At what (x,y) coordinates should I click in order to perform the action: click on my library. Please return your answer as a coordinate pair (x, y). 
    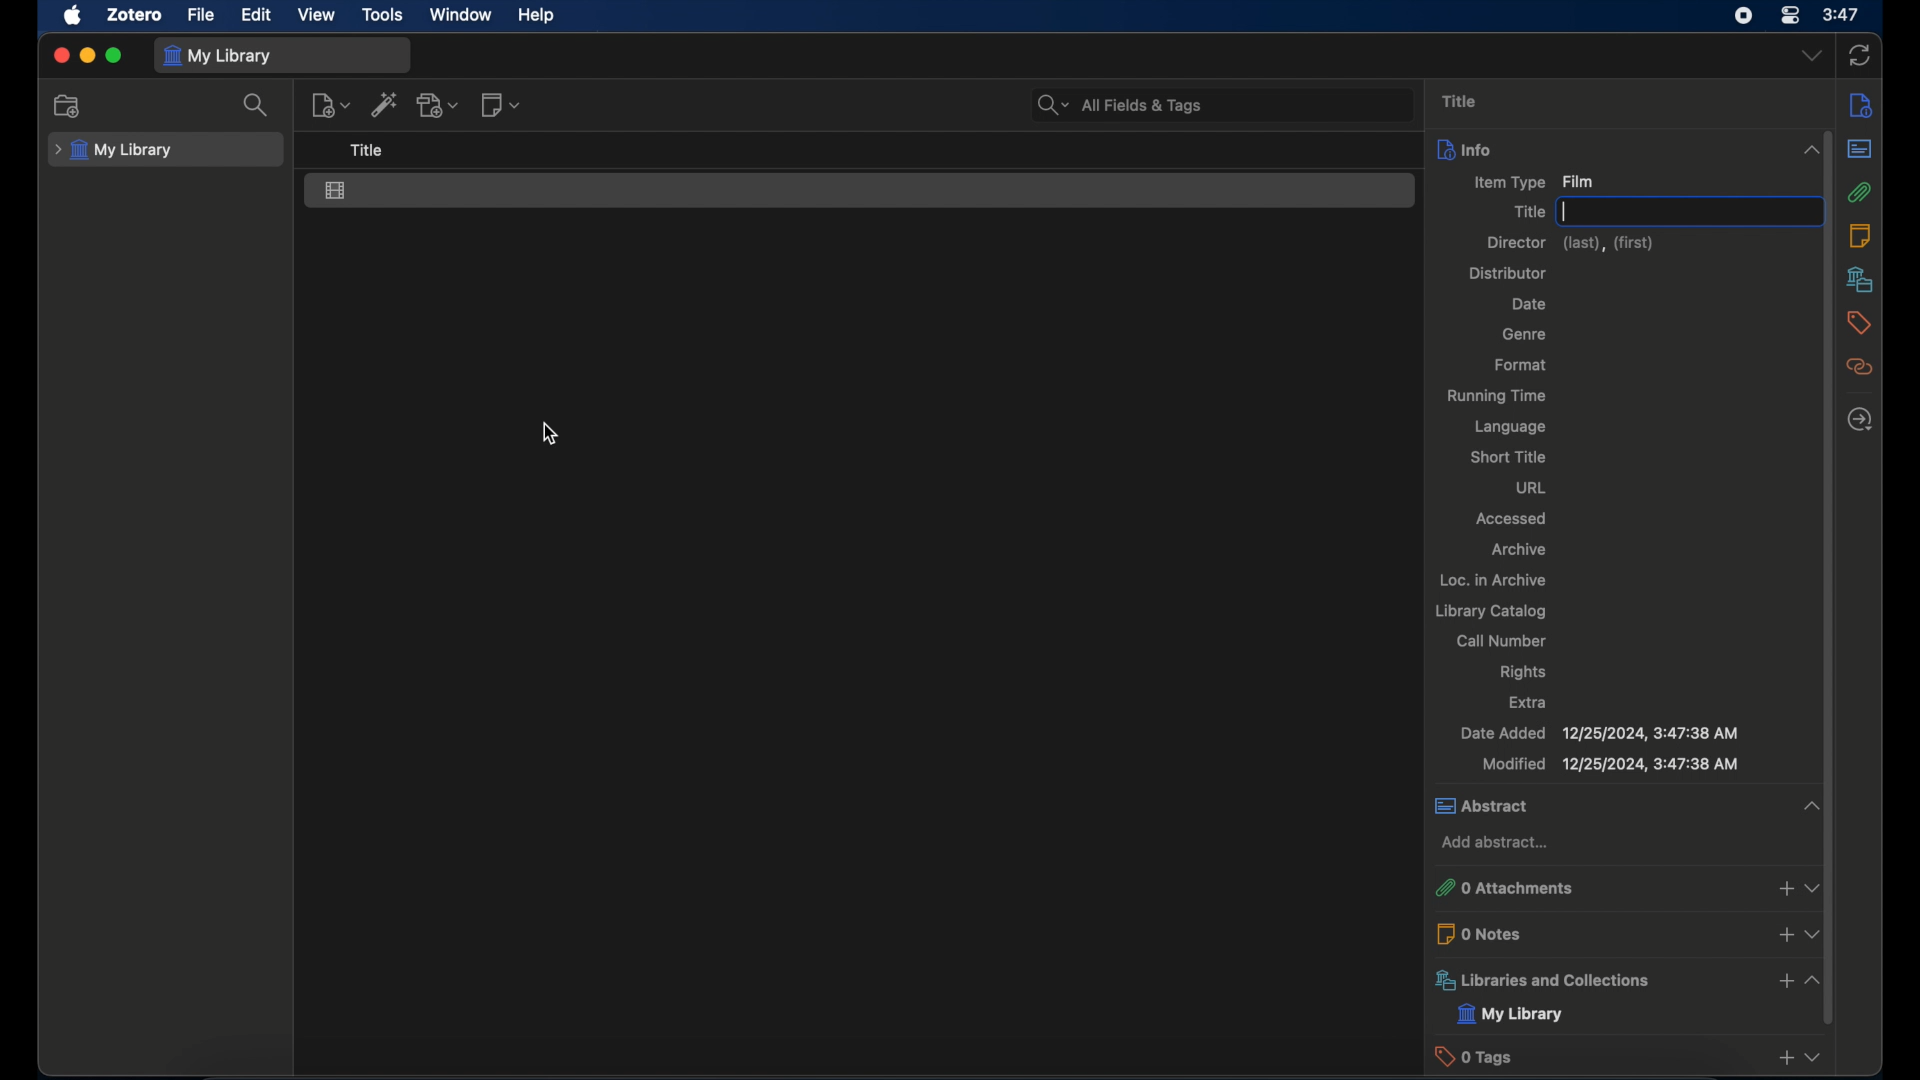
    Looking at the image, I should click on (1511, 1014).